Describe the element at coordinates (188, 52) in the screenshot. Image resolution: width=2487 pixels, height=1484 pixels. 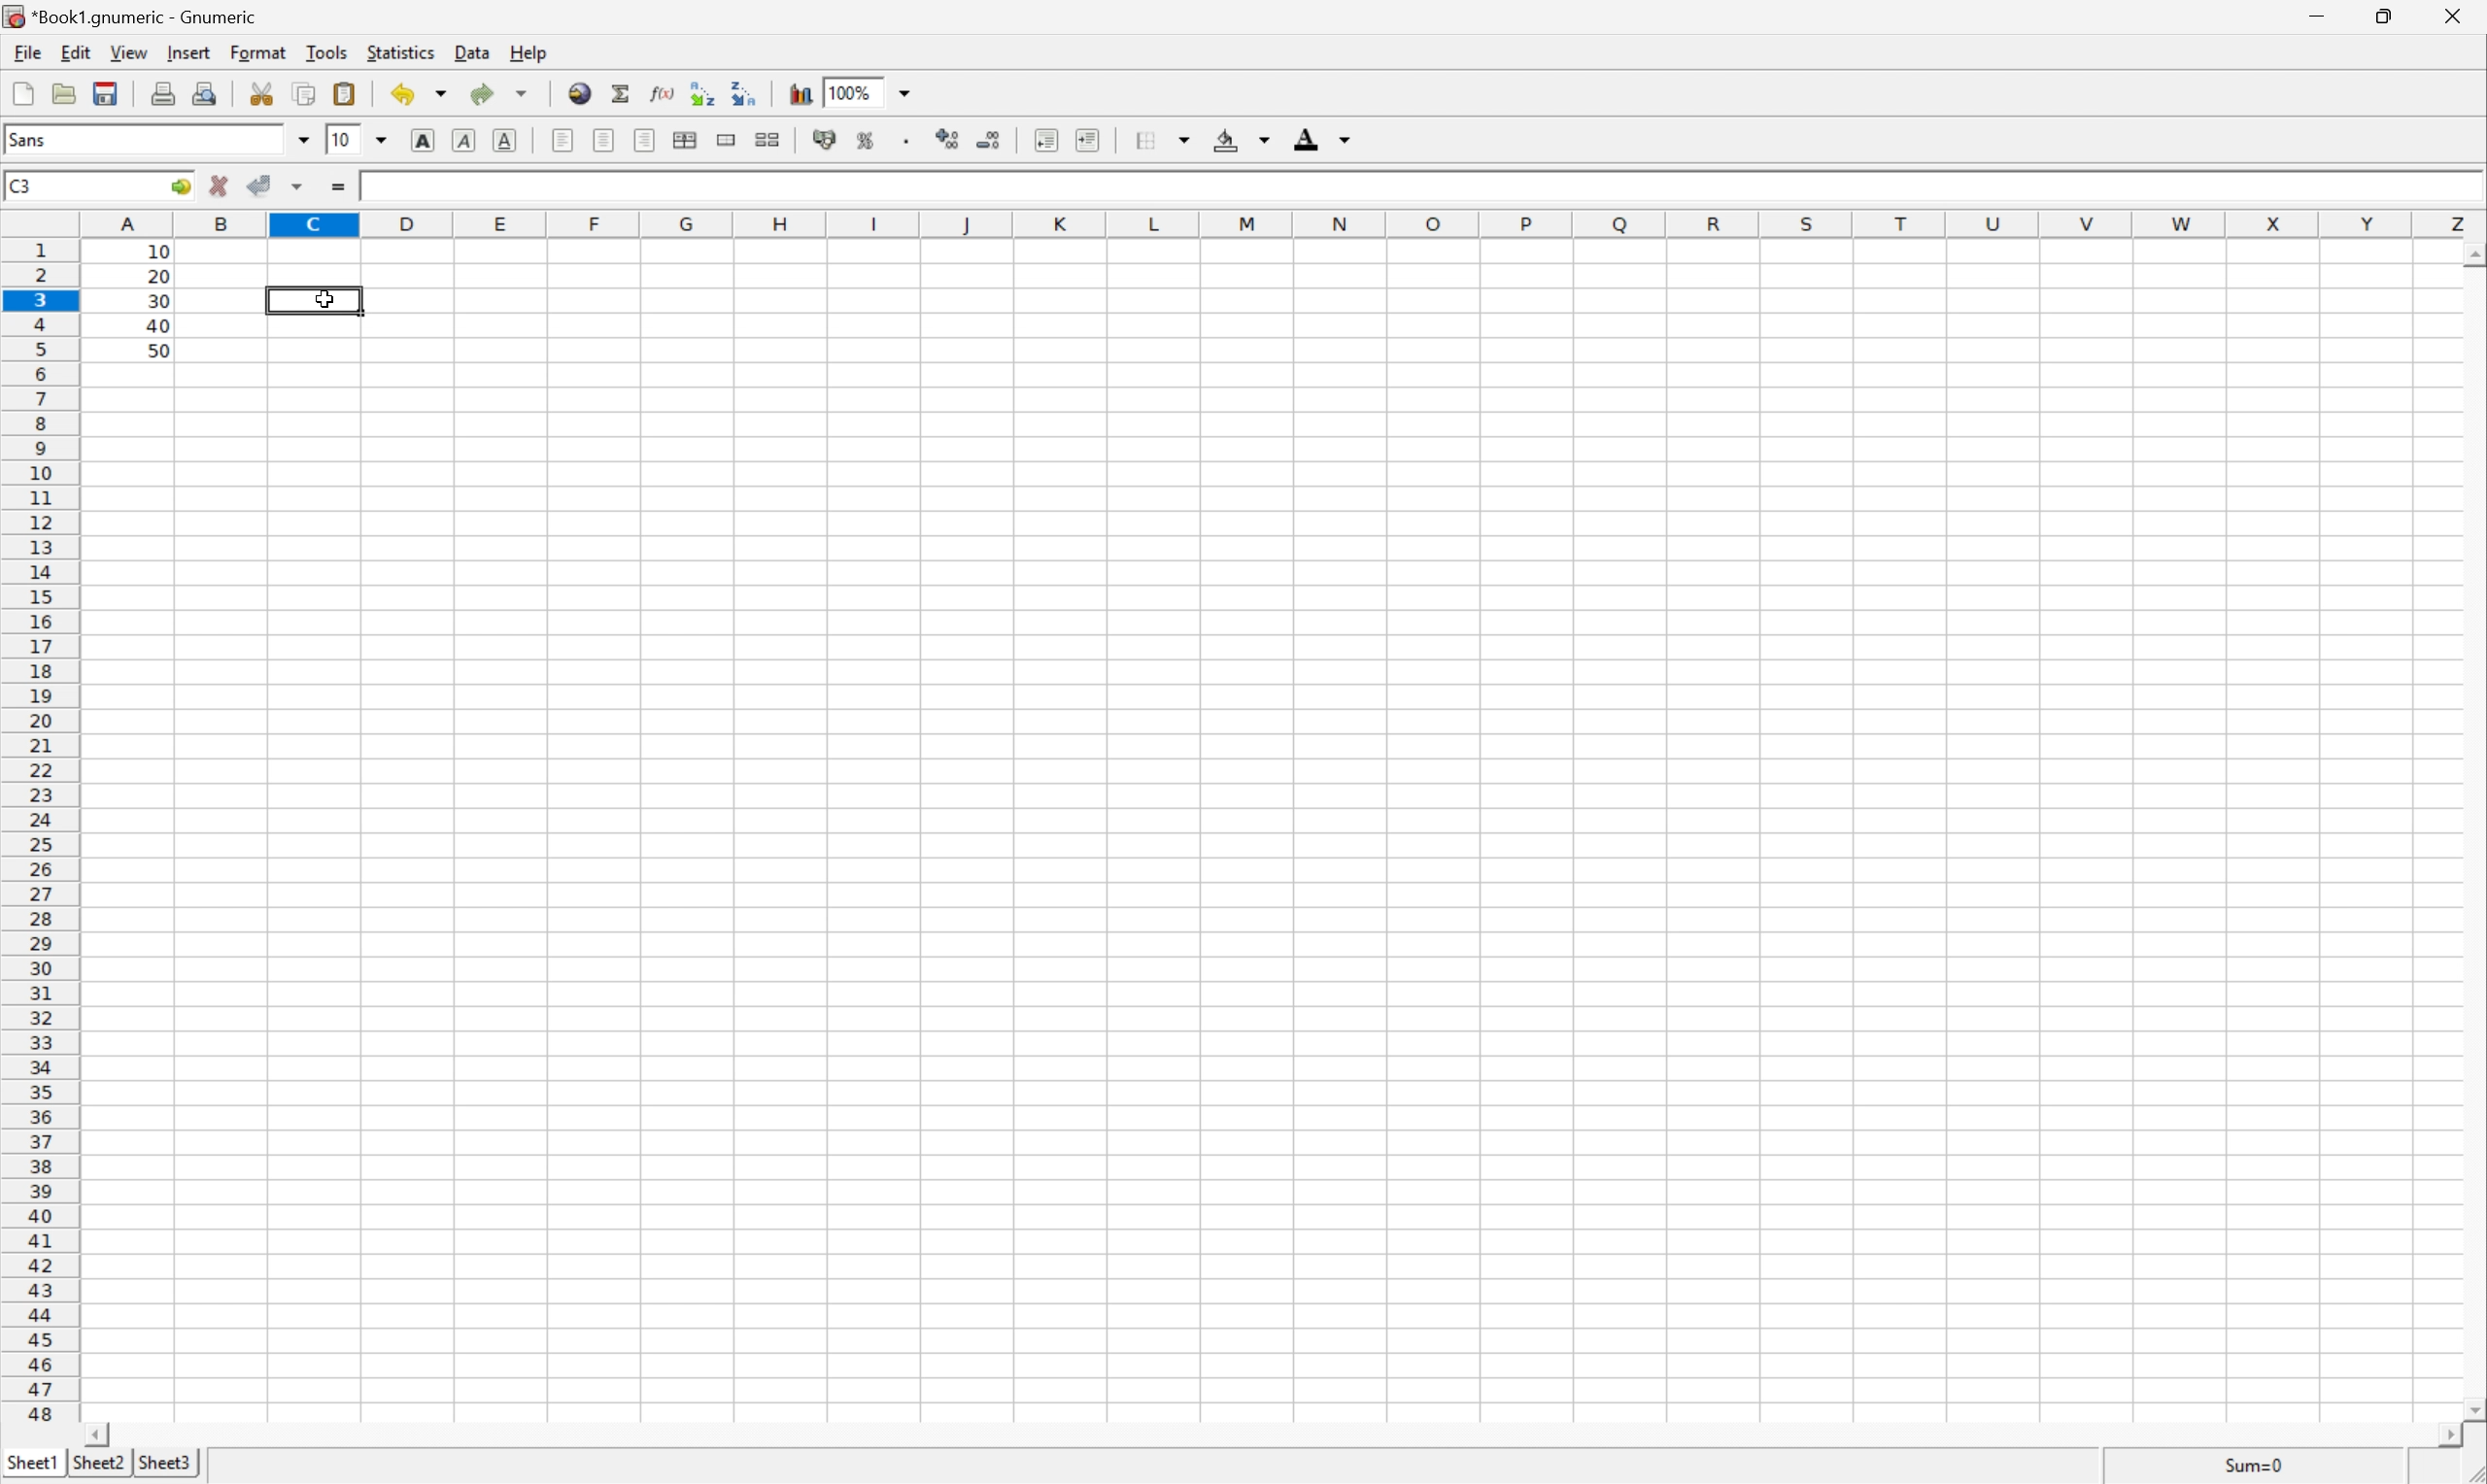
I see `Insert` at that location.